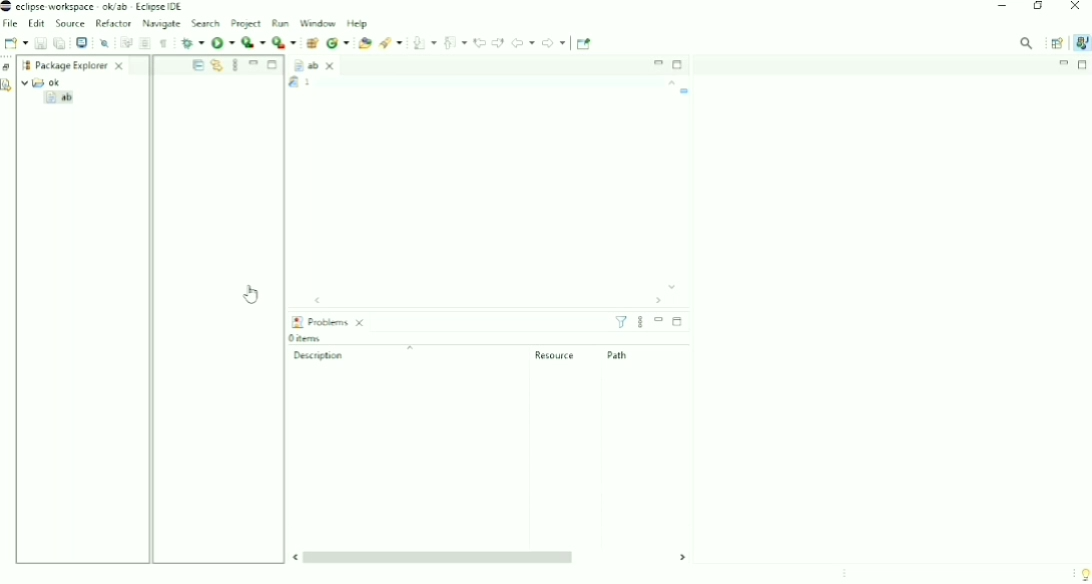 Image resolution: width=1092 pixels, height=584 pixels. What do you see at coordinates (15, 43) in the screenshot?
I see `New` at bounding box center [15, 43].